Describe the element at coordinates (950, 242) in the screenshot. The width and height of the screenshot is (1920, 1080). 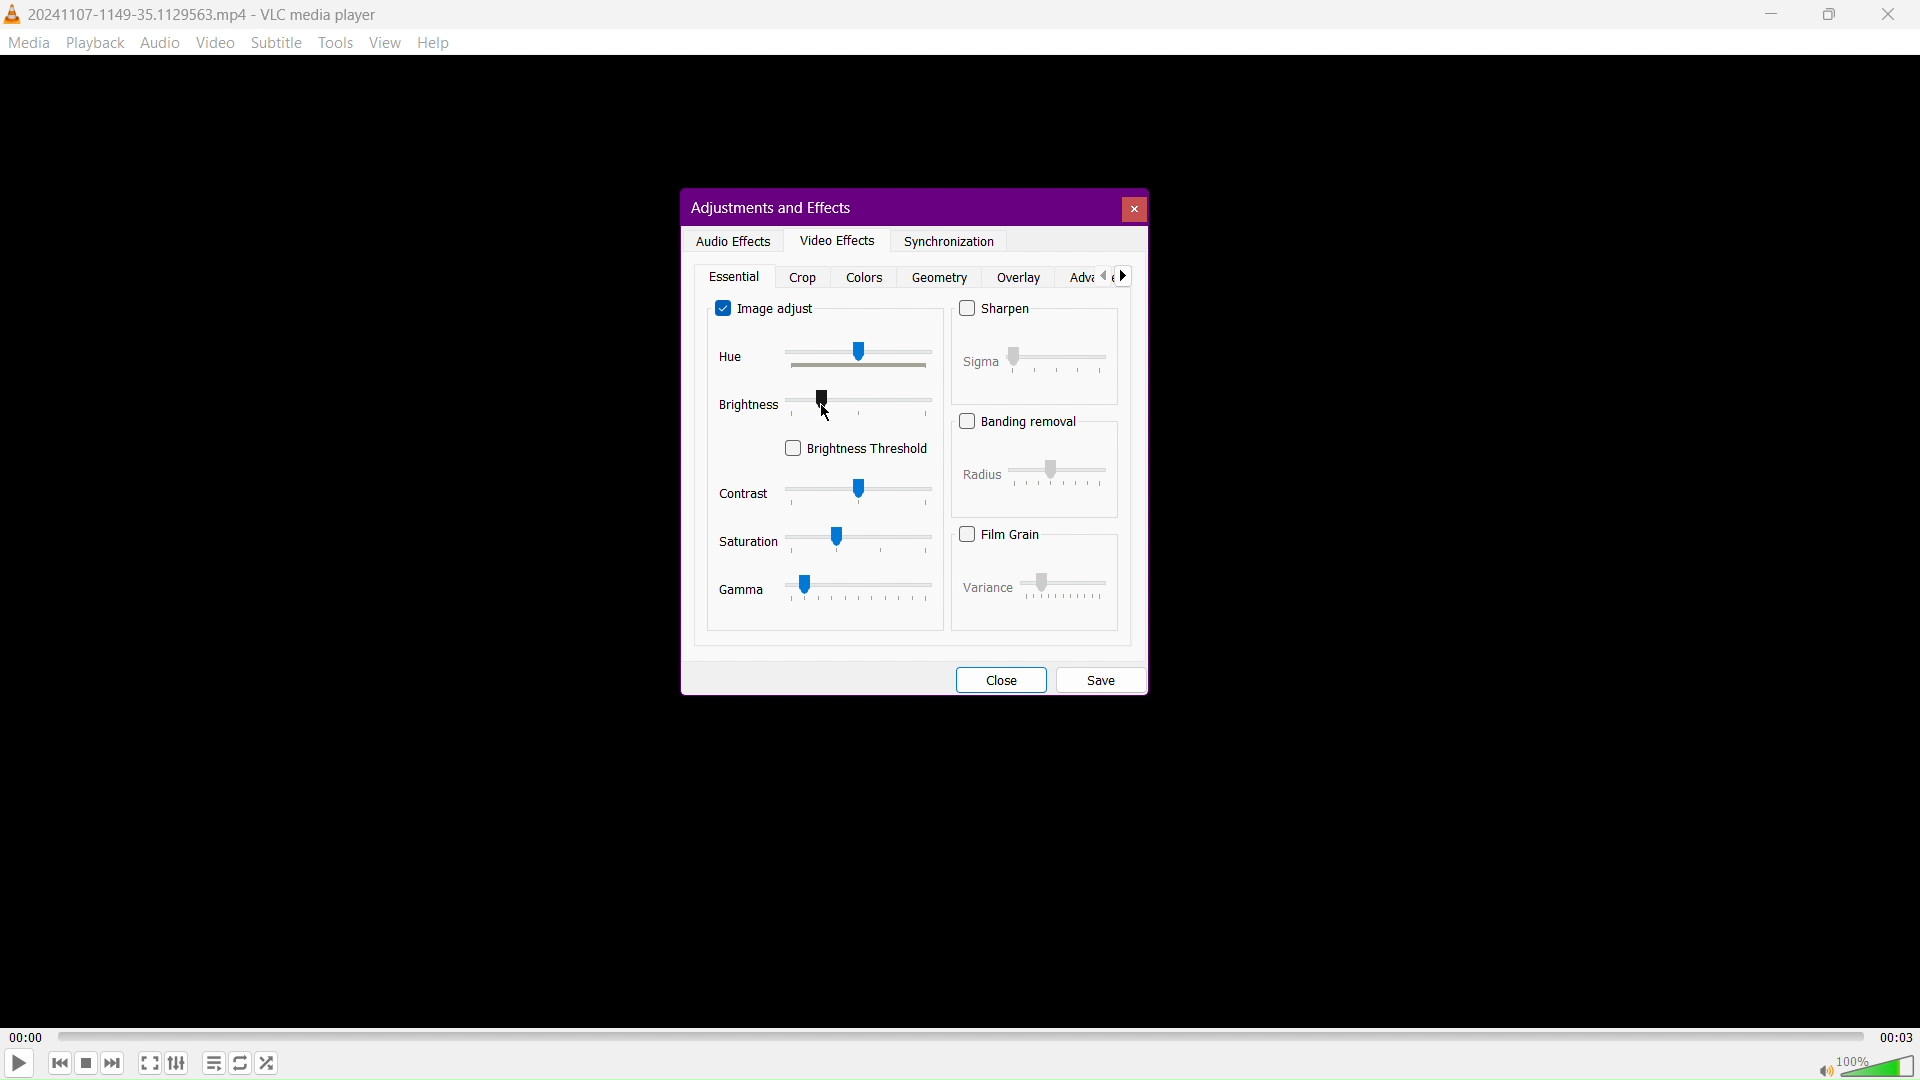
I see `Synchronization` at that location.